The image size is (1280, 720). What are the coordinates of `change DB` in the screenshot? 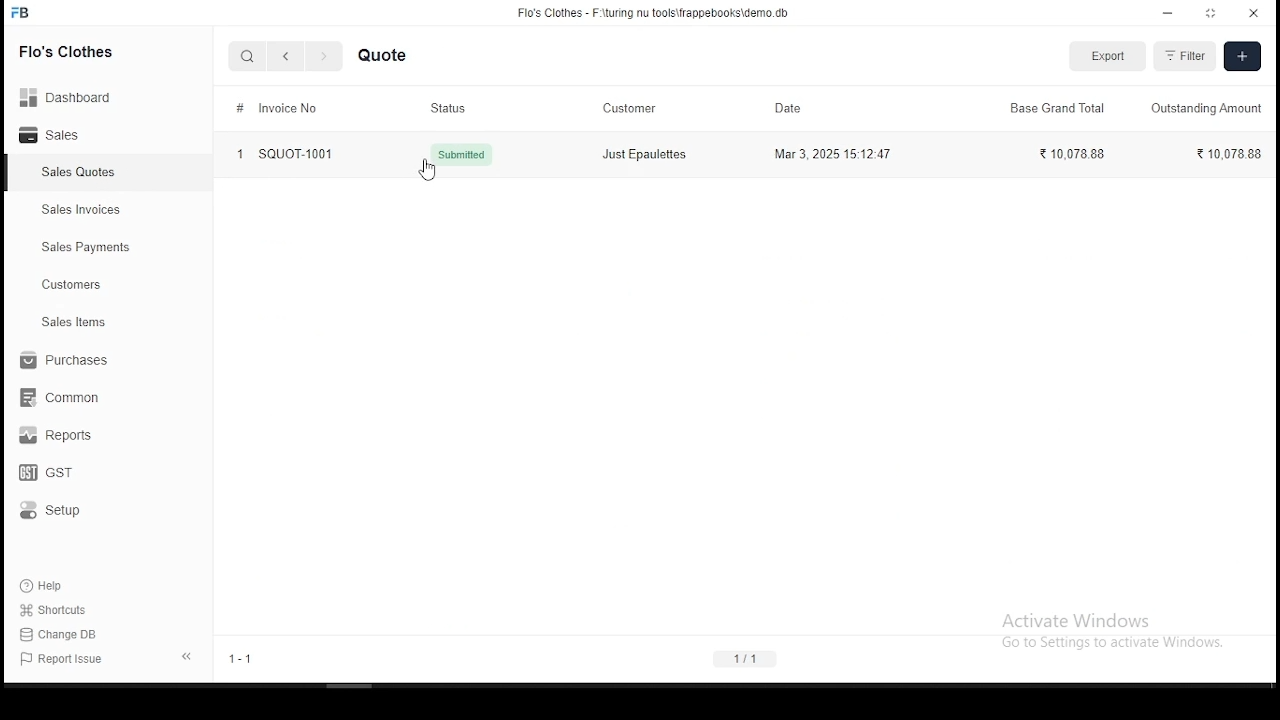 It's located at (74, 635).